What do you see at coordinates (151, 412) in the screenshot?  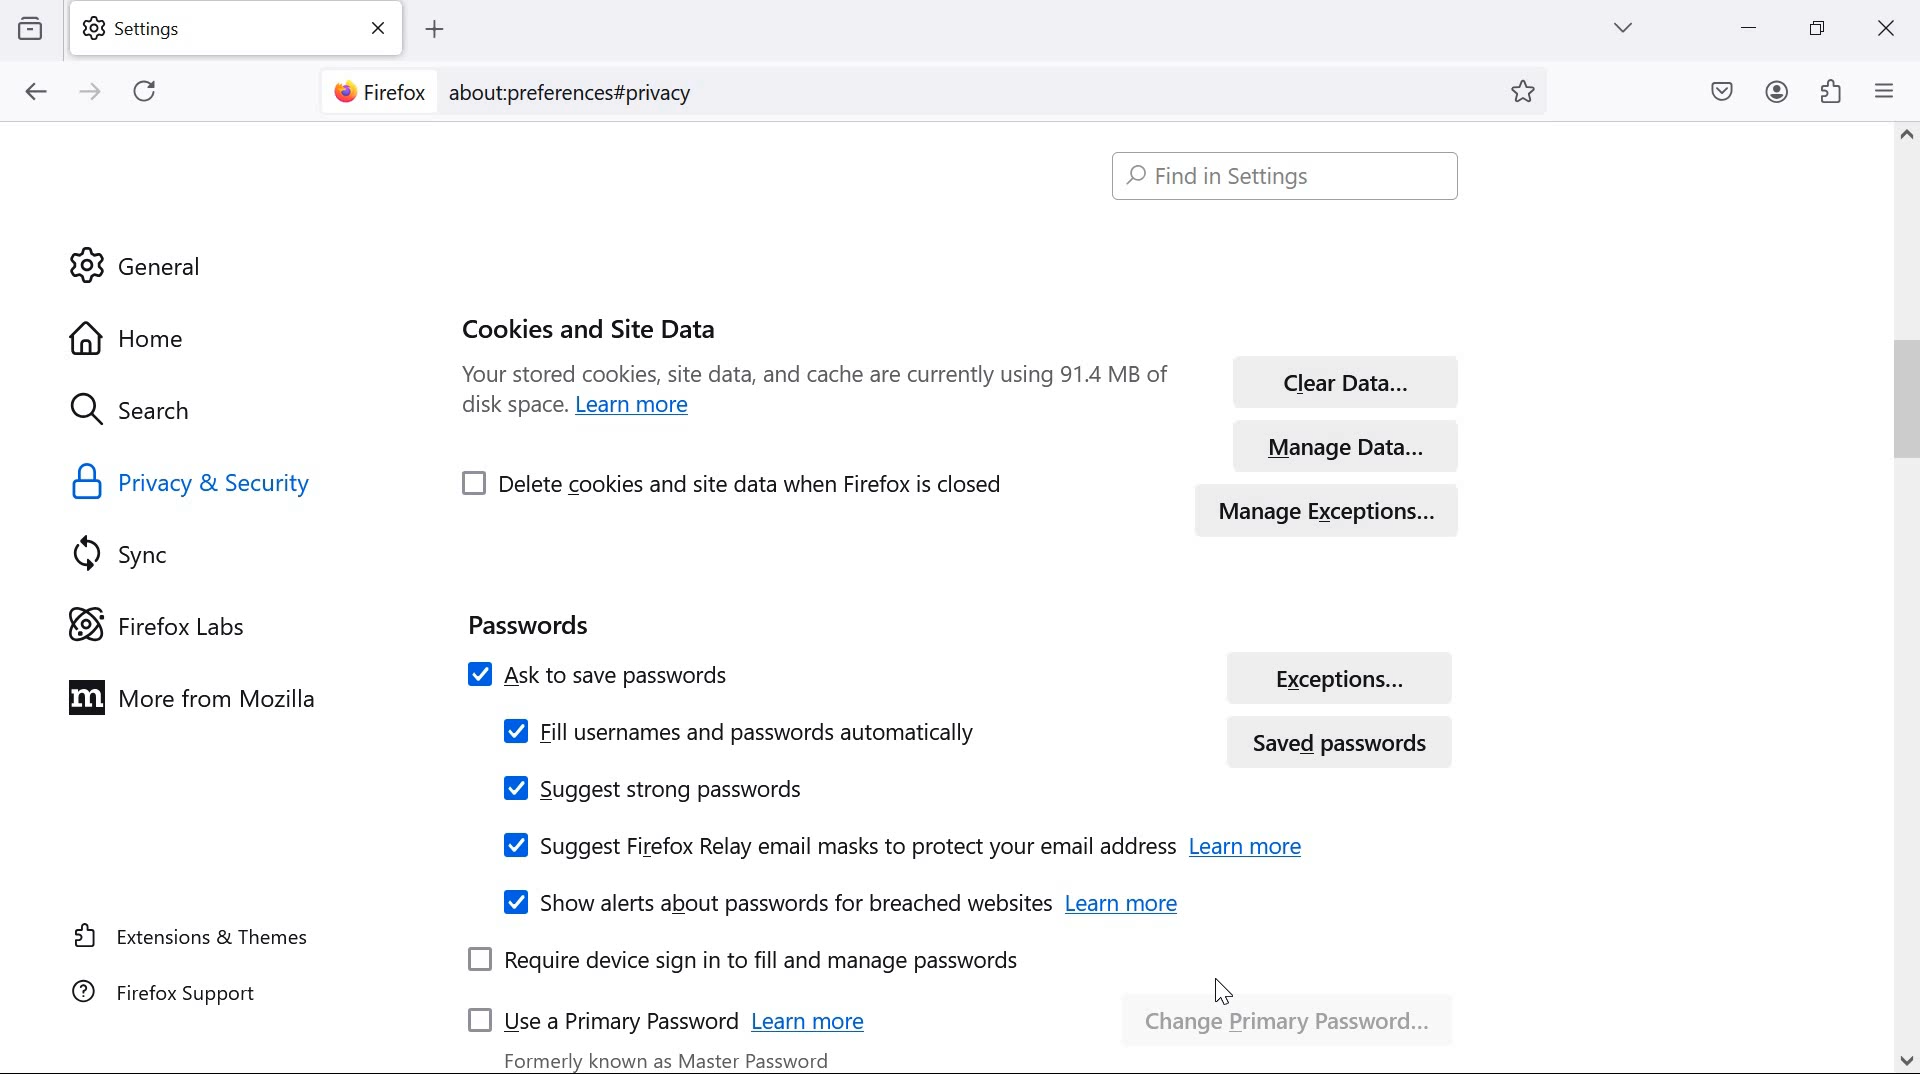 I see `search` at bounding box center [151, 412].